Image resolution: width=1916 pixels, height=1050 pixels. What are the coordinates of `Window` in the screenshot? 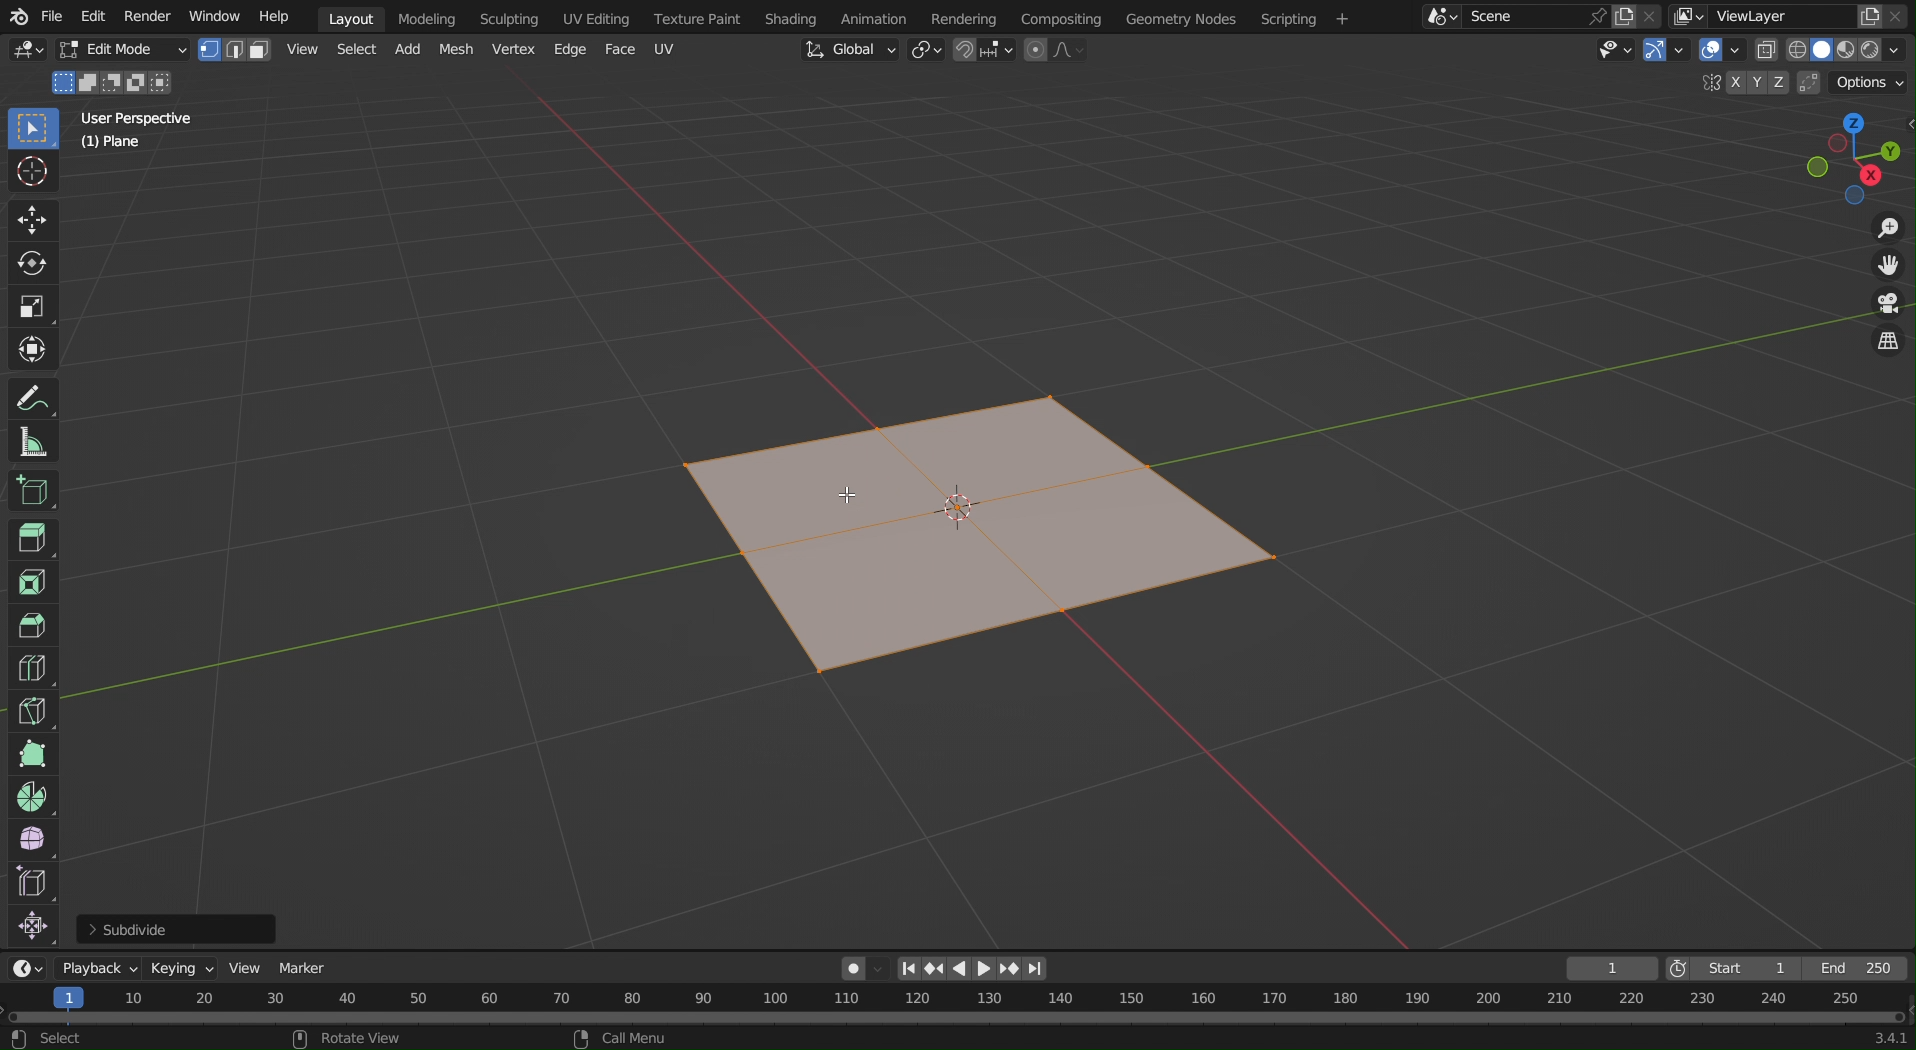 It's located at (215, 15).